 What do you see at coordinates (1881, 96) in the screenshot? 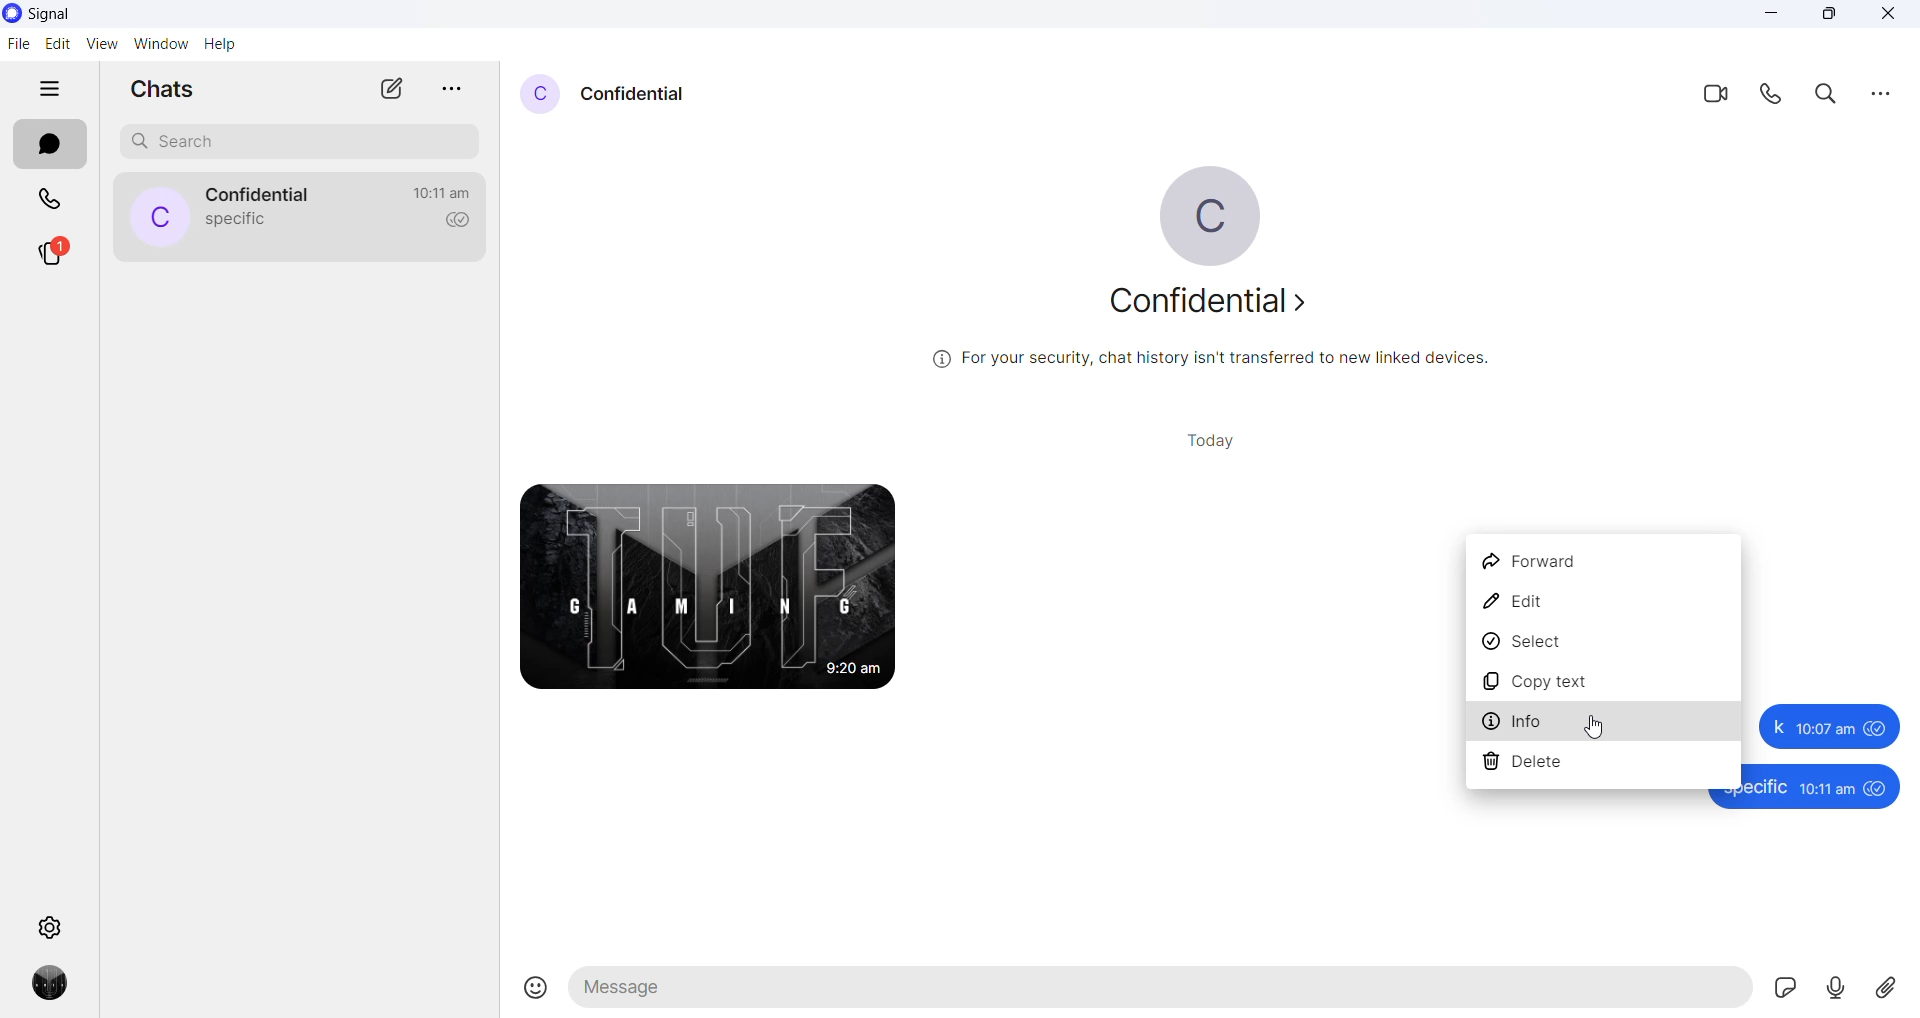
I see `more options` at bounding box center [1881, 96].